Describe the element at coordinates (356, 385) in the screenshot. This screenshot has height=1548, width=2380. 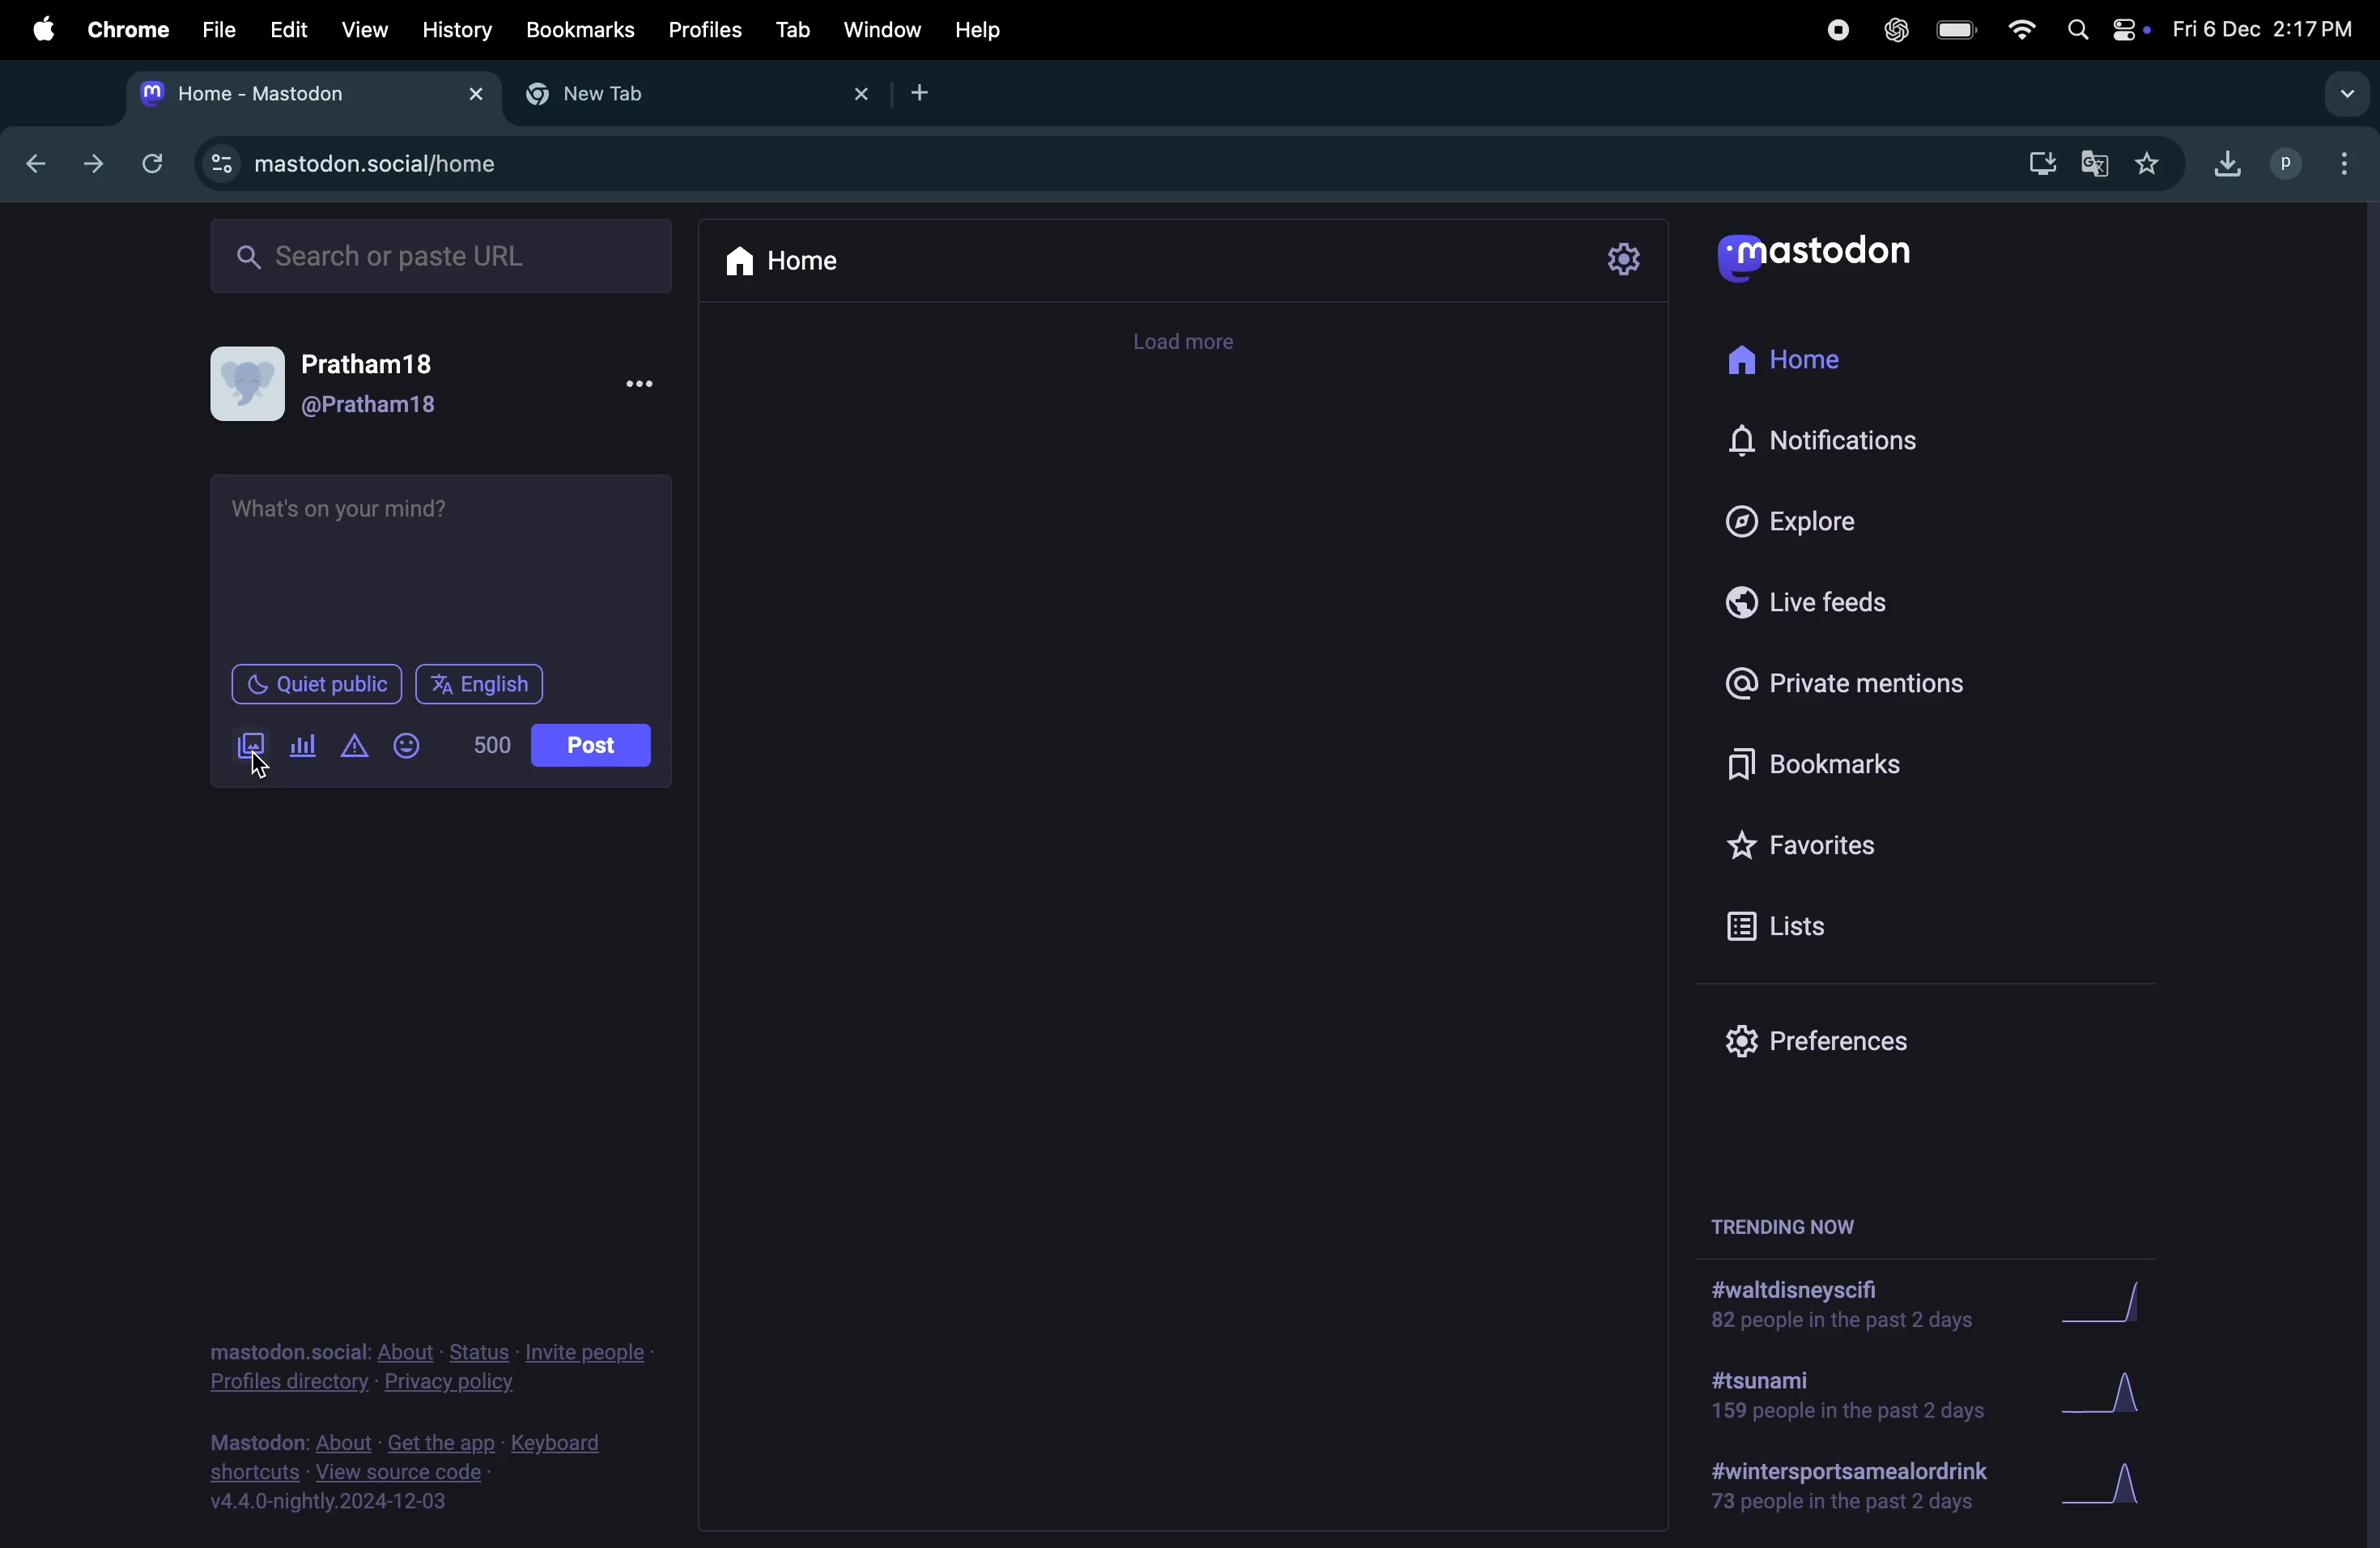
I see `user profile` at that location.